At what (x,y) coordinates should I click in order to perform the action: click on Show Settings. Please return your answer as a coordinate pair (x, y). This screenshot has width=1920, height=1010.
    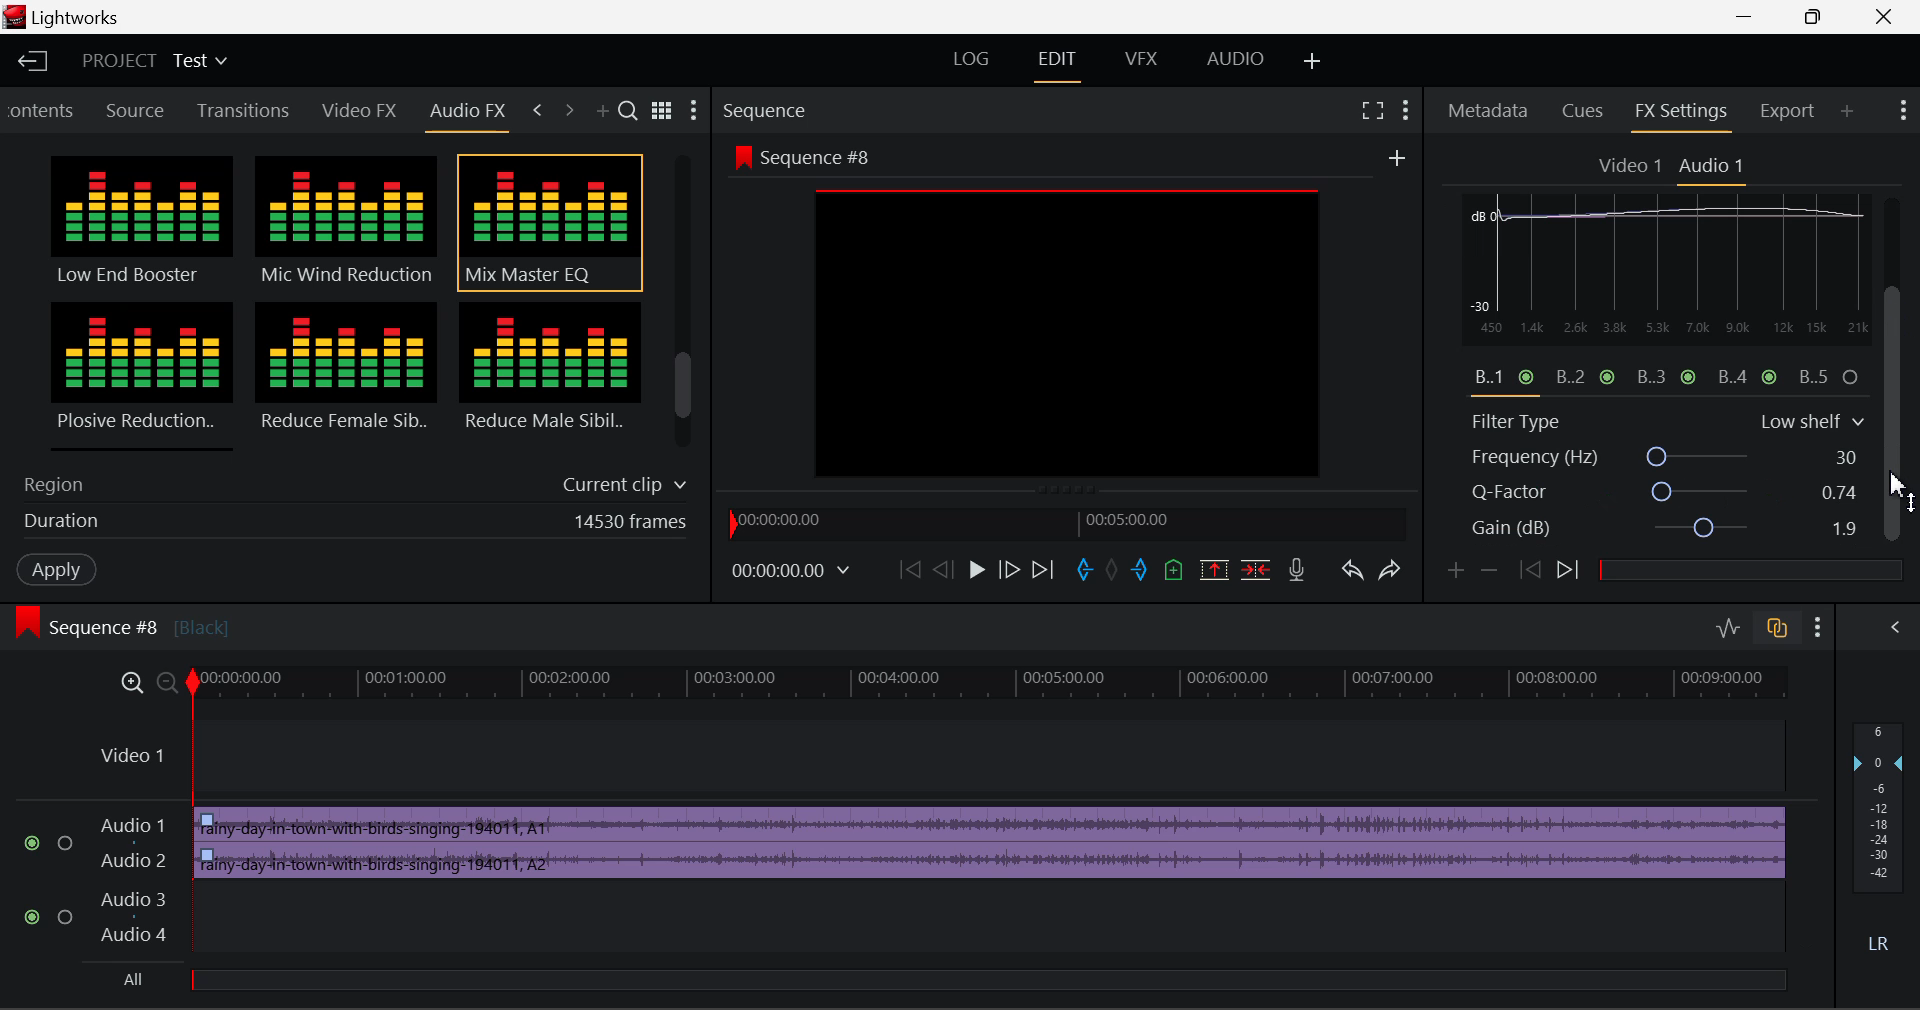
    Looking at the image, I should click on (1901, 107).